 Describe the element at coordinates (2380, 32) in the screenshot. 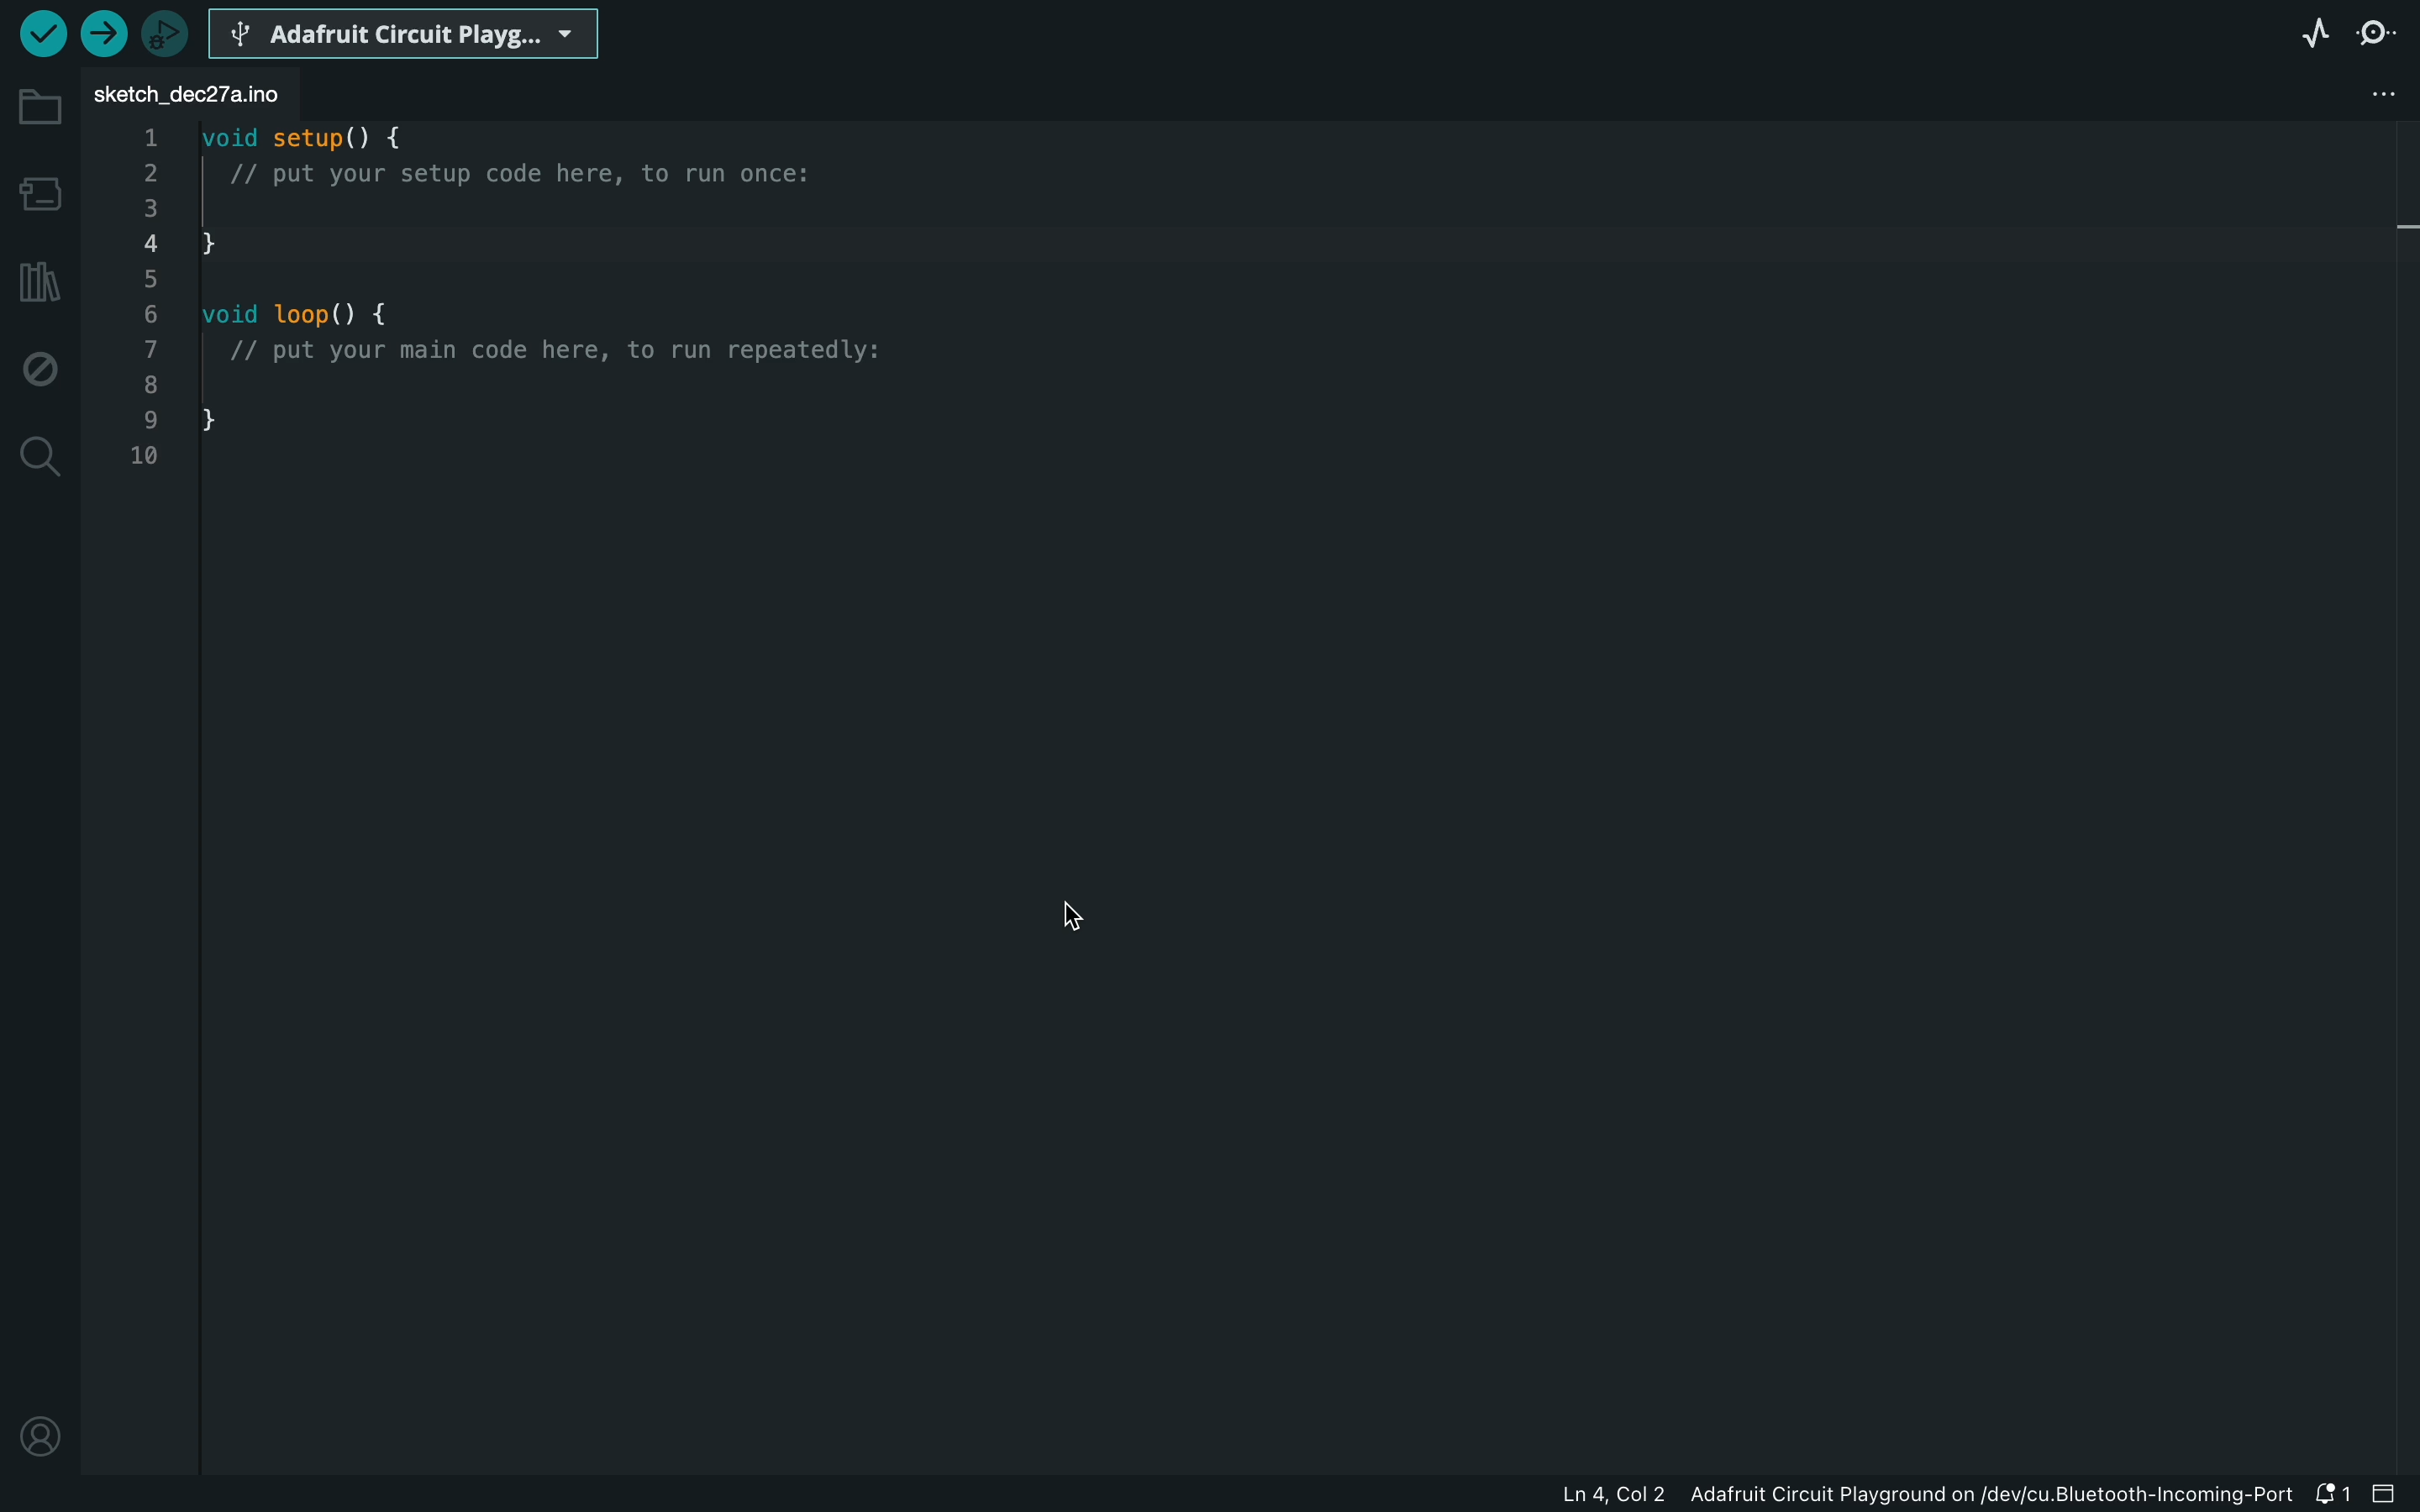

I see `serial monitor` at that location.